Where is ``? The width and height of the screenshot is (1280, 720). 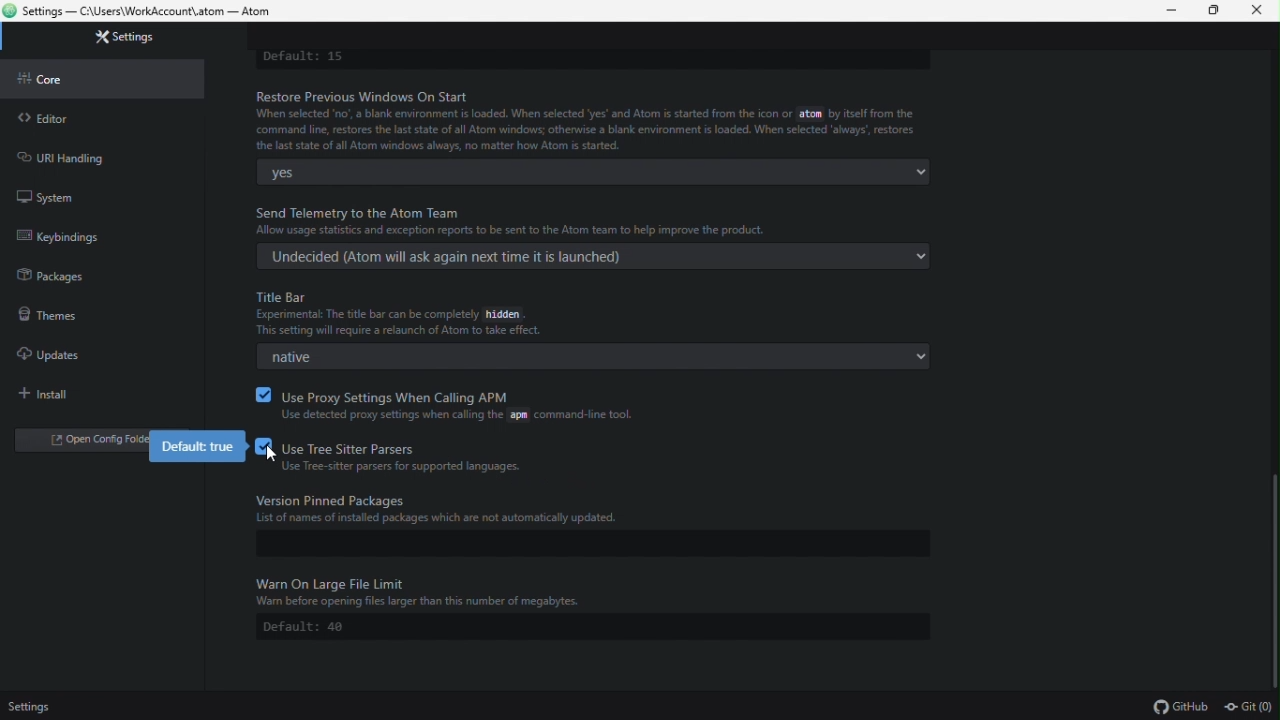
 is located at coordinates (271, 454).